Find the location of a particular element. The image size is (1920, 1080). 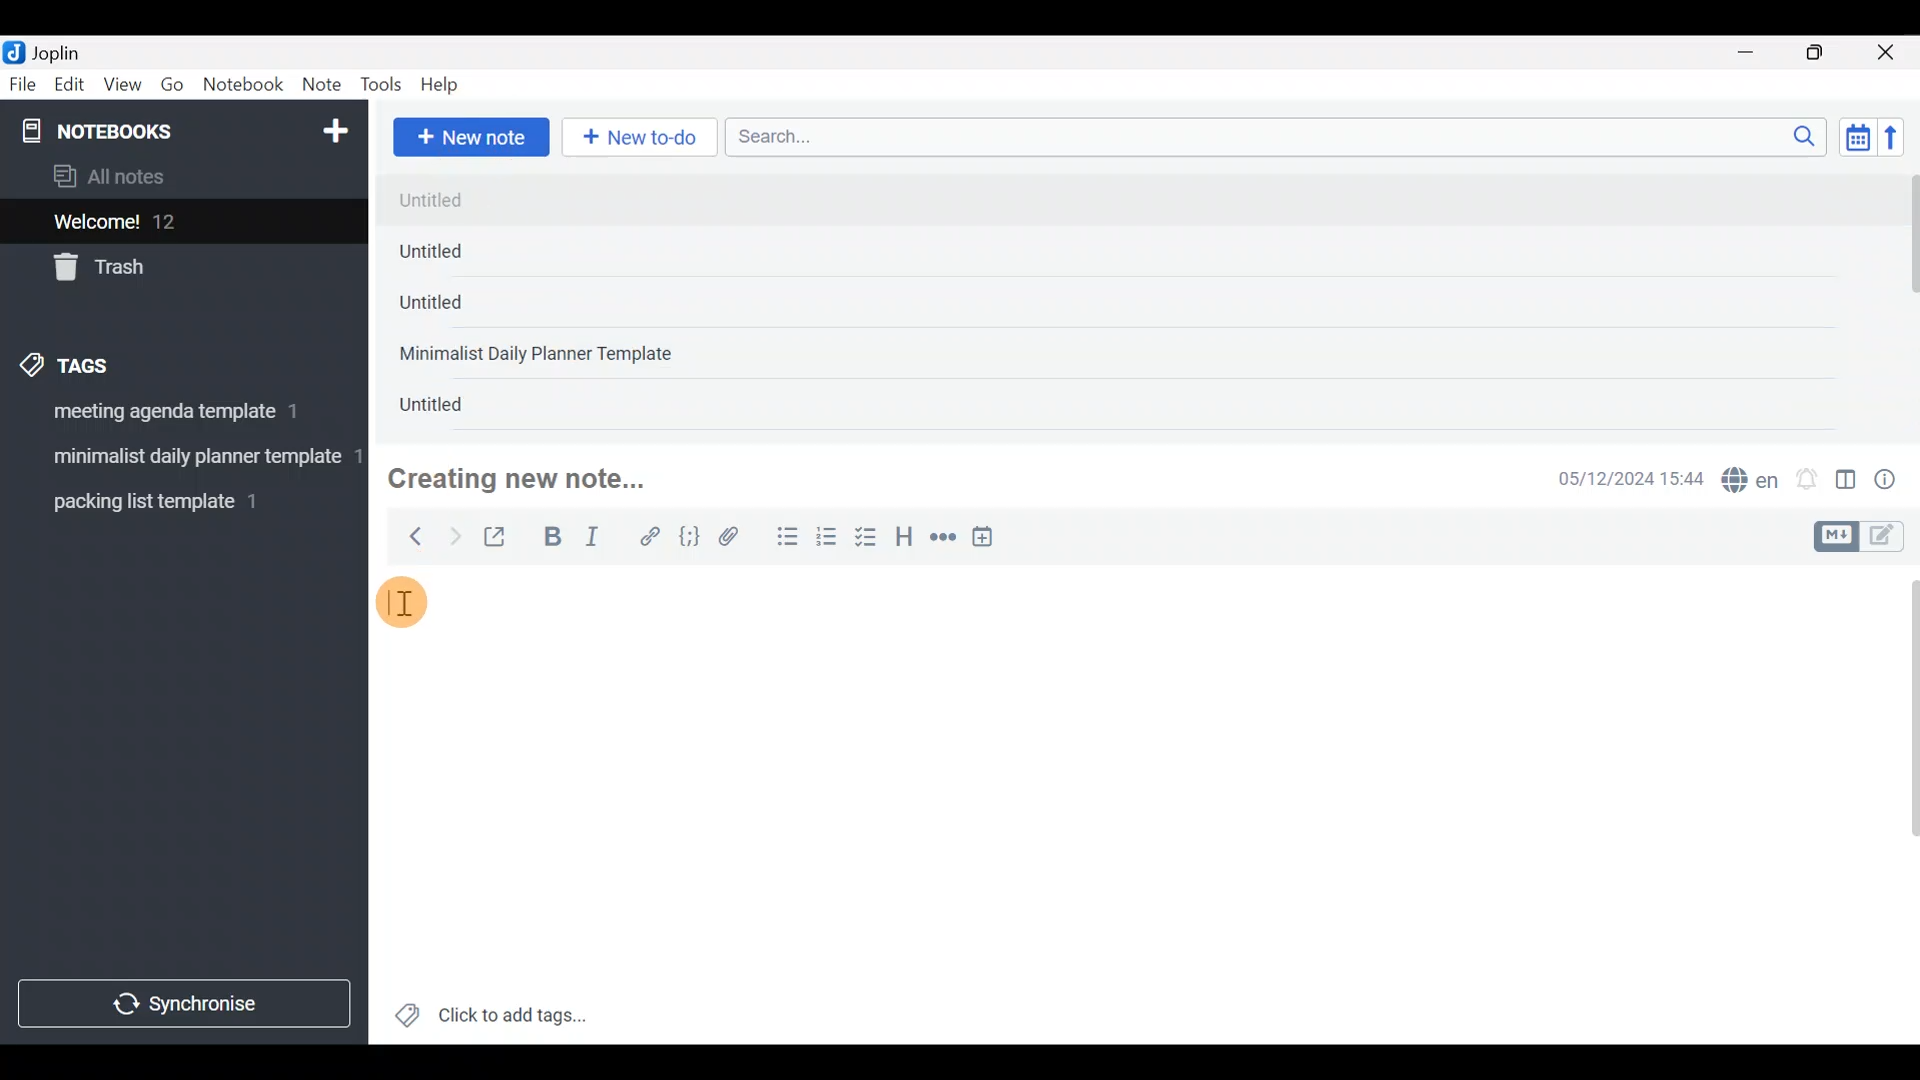

Synchronize is located at coordinates (187, 1003).